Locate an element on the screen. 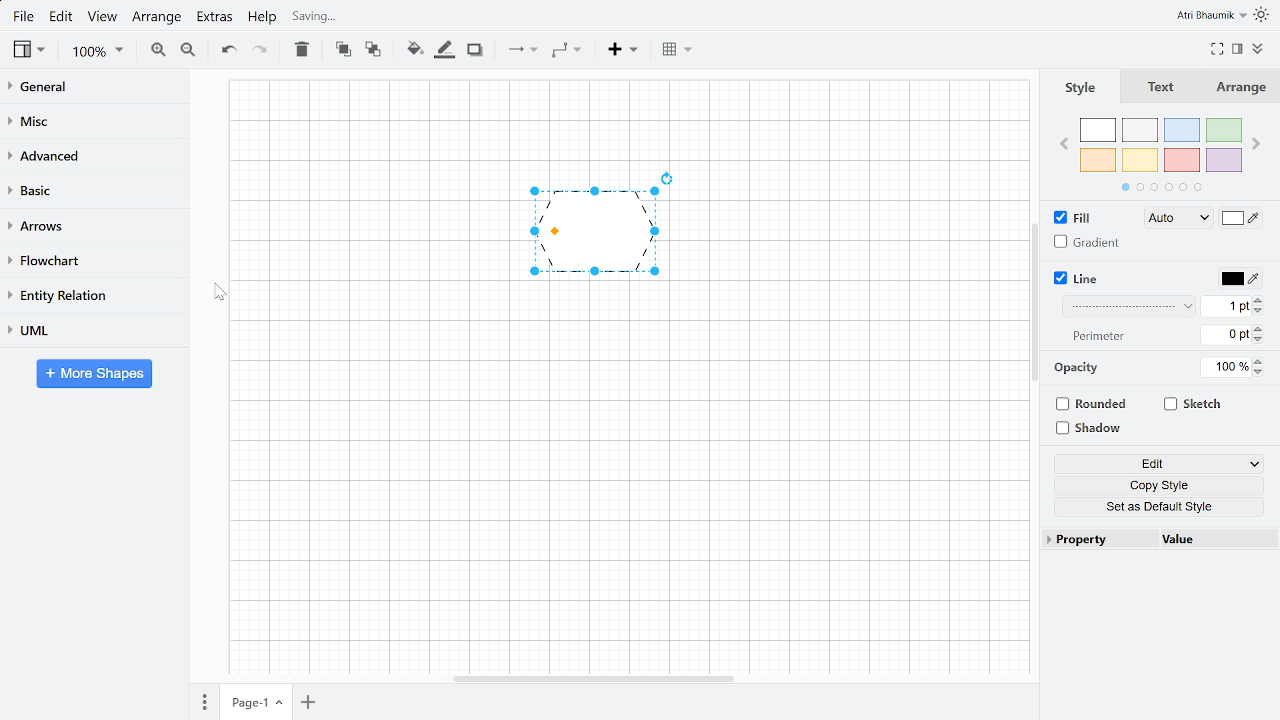 This screenshot has height=720, width=1280. Decrease opacity is located at coordinates (1259, 374).